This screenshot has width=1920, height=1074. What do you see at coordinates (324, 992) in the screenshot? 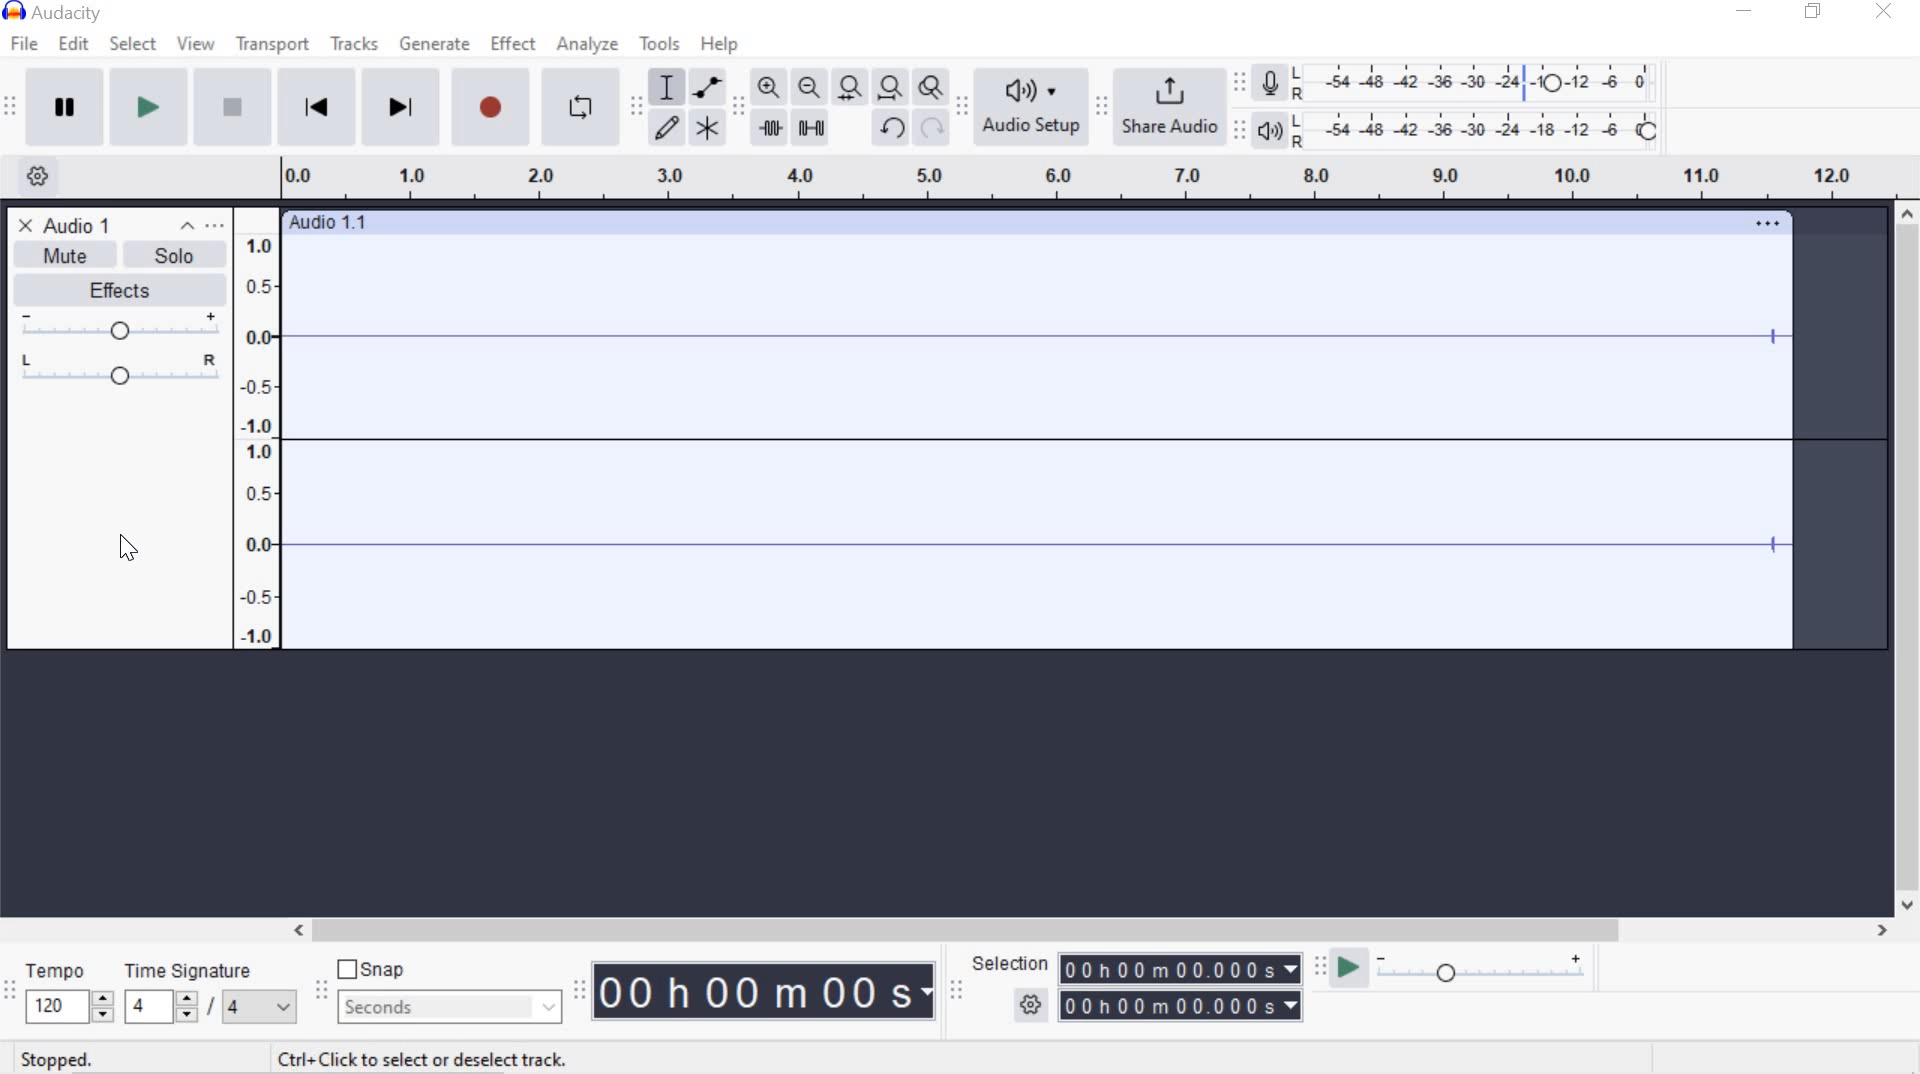
I see `Snapping Toolbar` at bounding box center [324, 992].